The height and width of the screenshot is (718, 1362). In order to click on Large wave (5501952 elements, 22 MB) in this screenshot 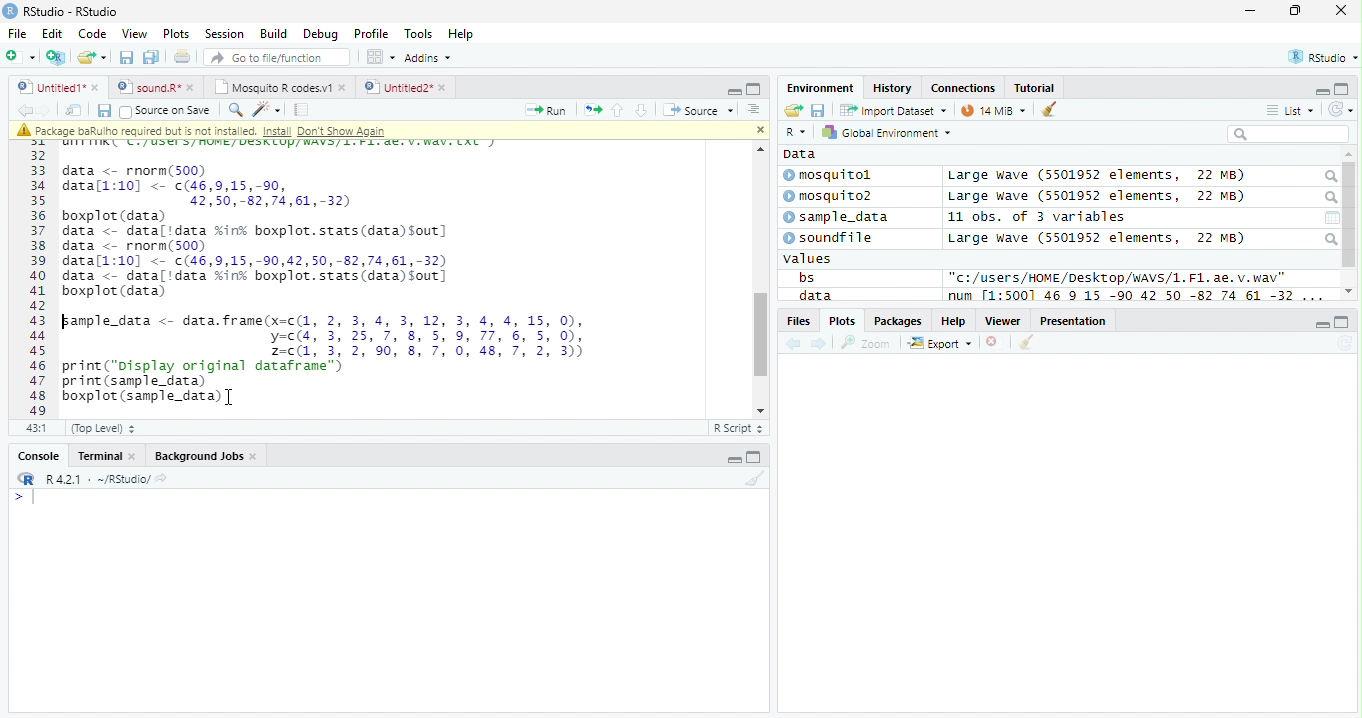, I will do `click(1100, 197)`.